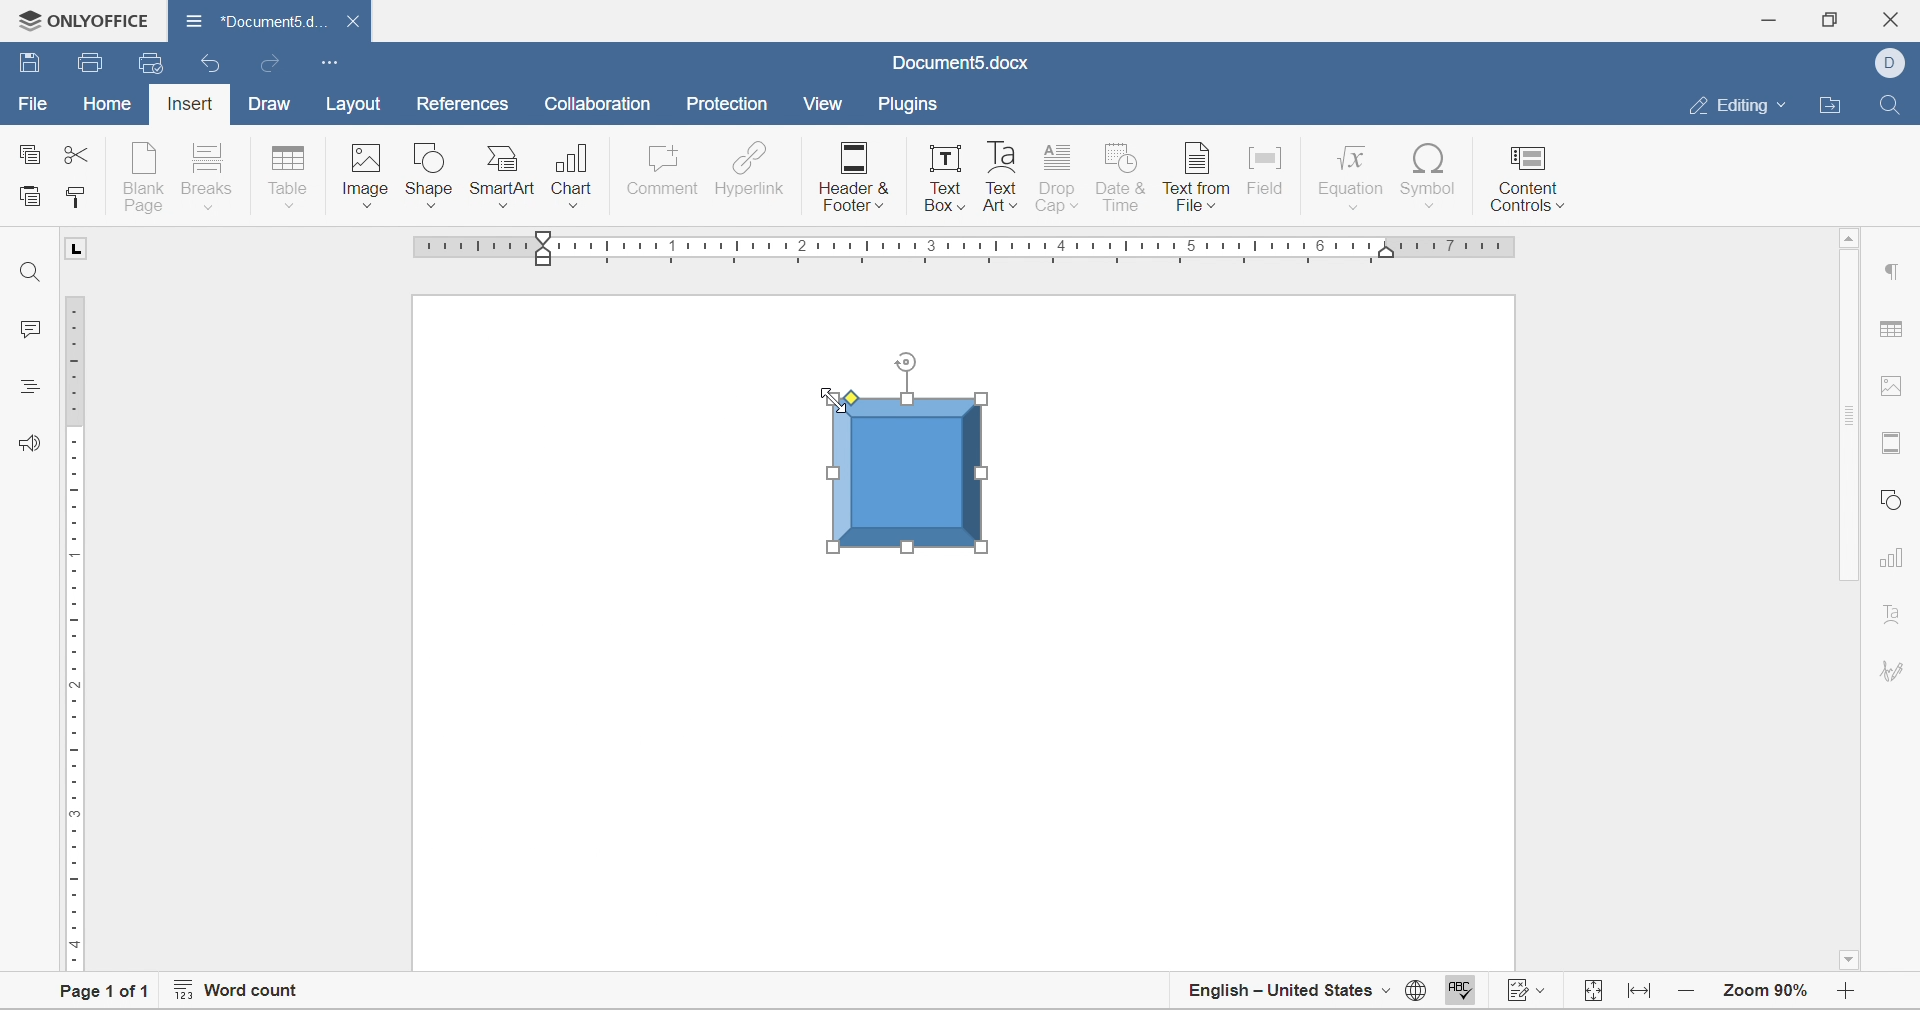  Describe the element at coordinates (1523, 994) in the screenshot. I see `track changes` at that location.